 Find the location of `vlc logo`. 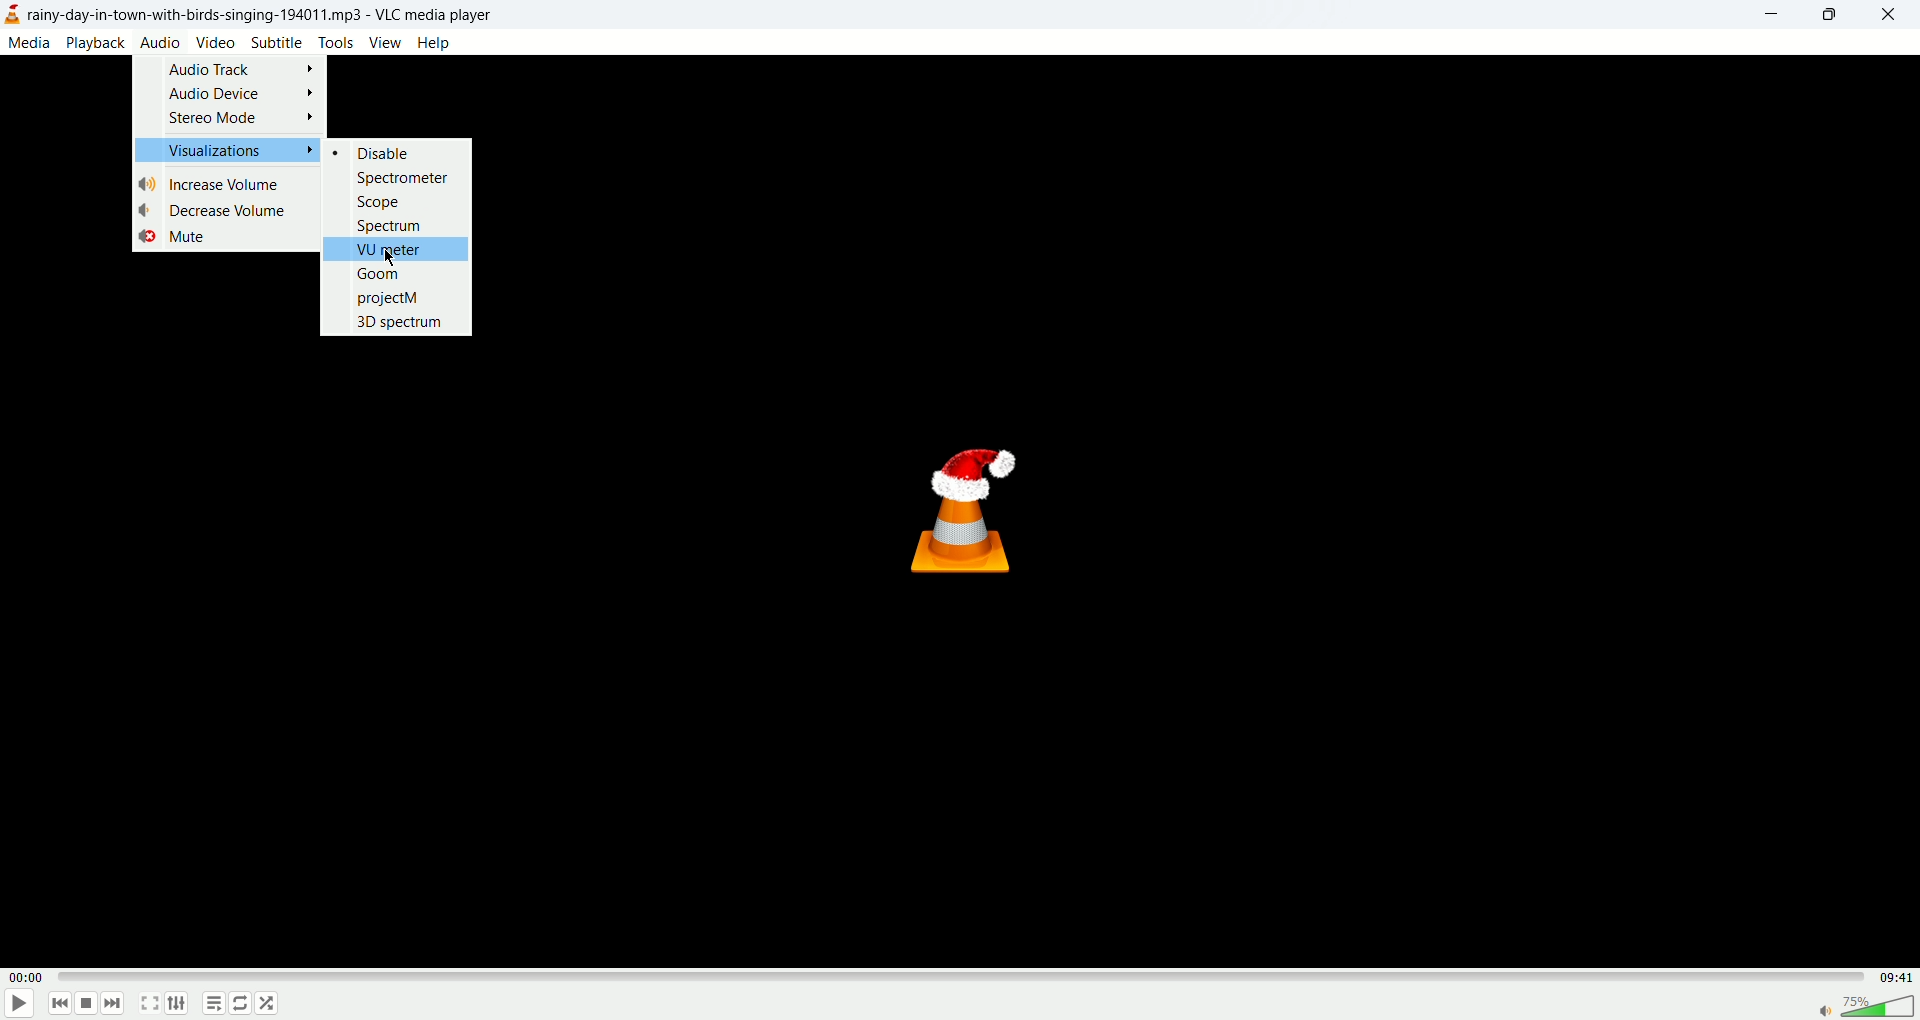

vlc logo is located at coordinates (972, 517).